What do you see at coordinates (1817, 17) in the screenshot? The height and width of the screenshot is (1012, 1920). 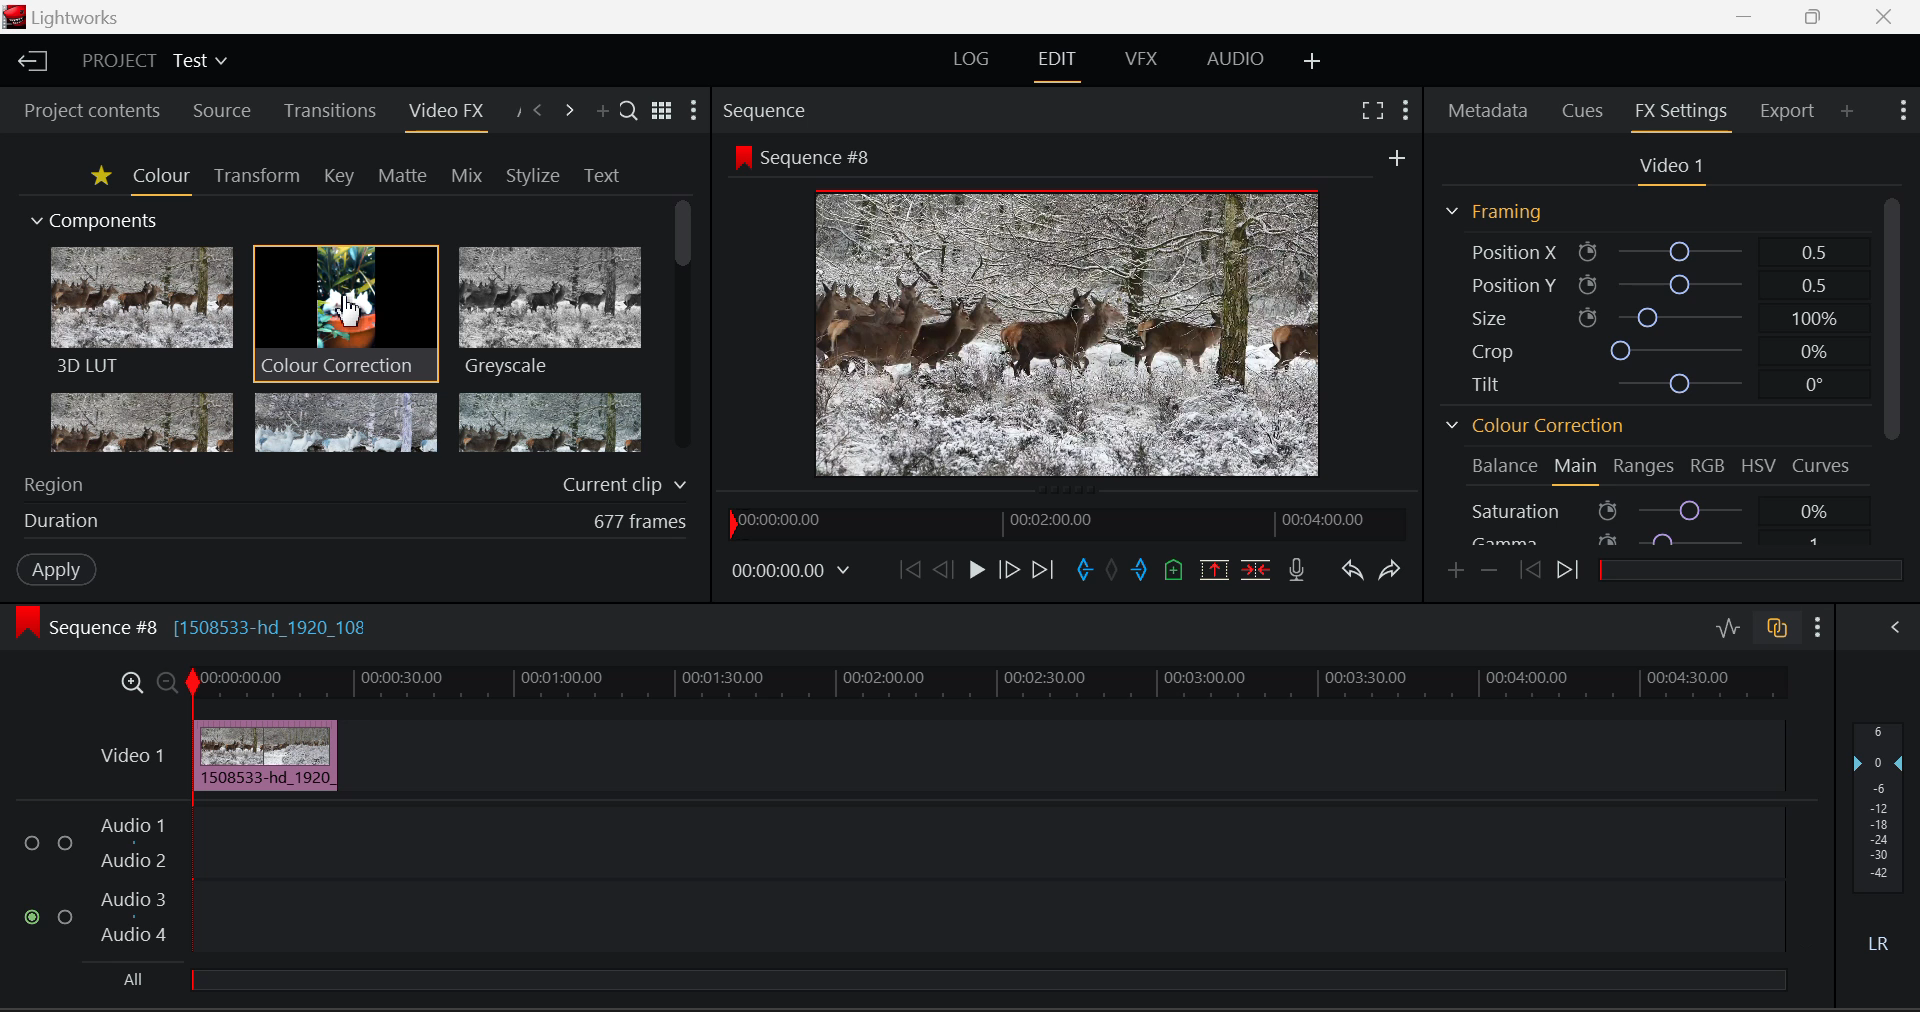 I see `Minimize` at bounding box center [1817, 17].